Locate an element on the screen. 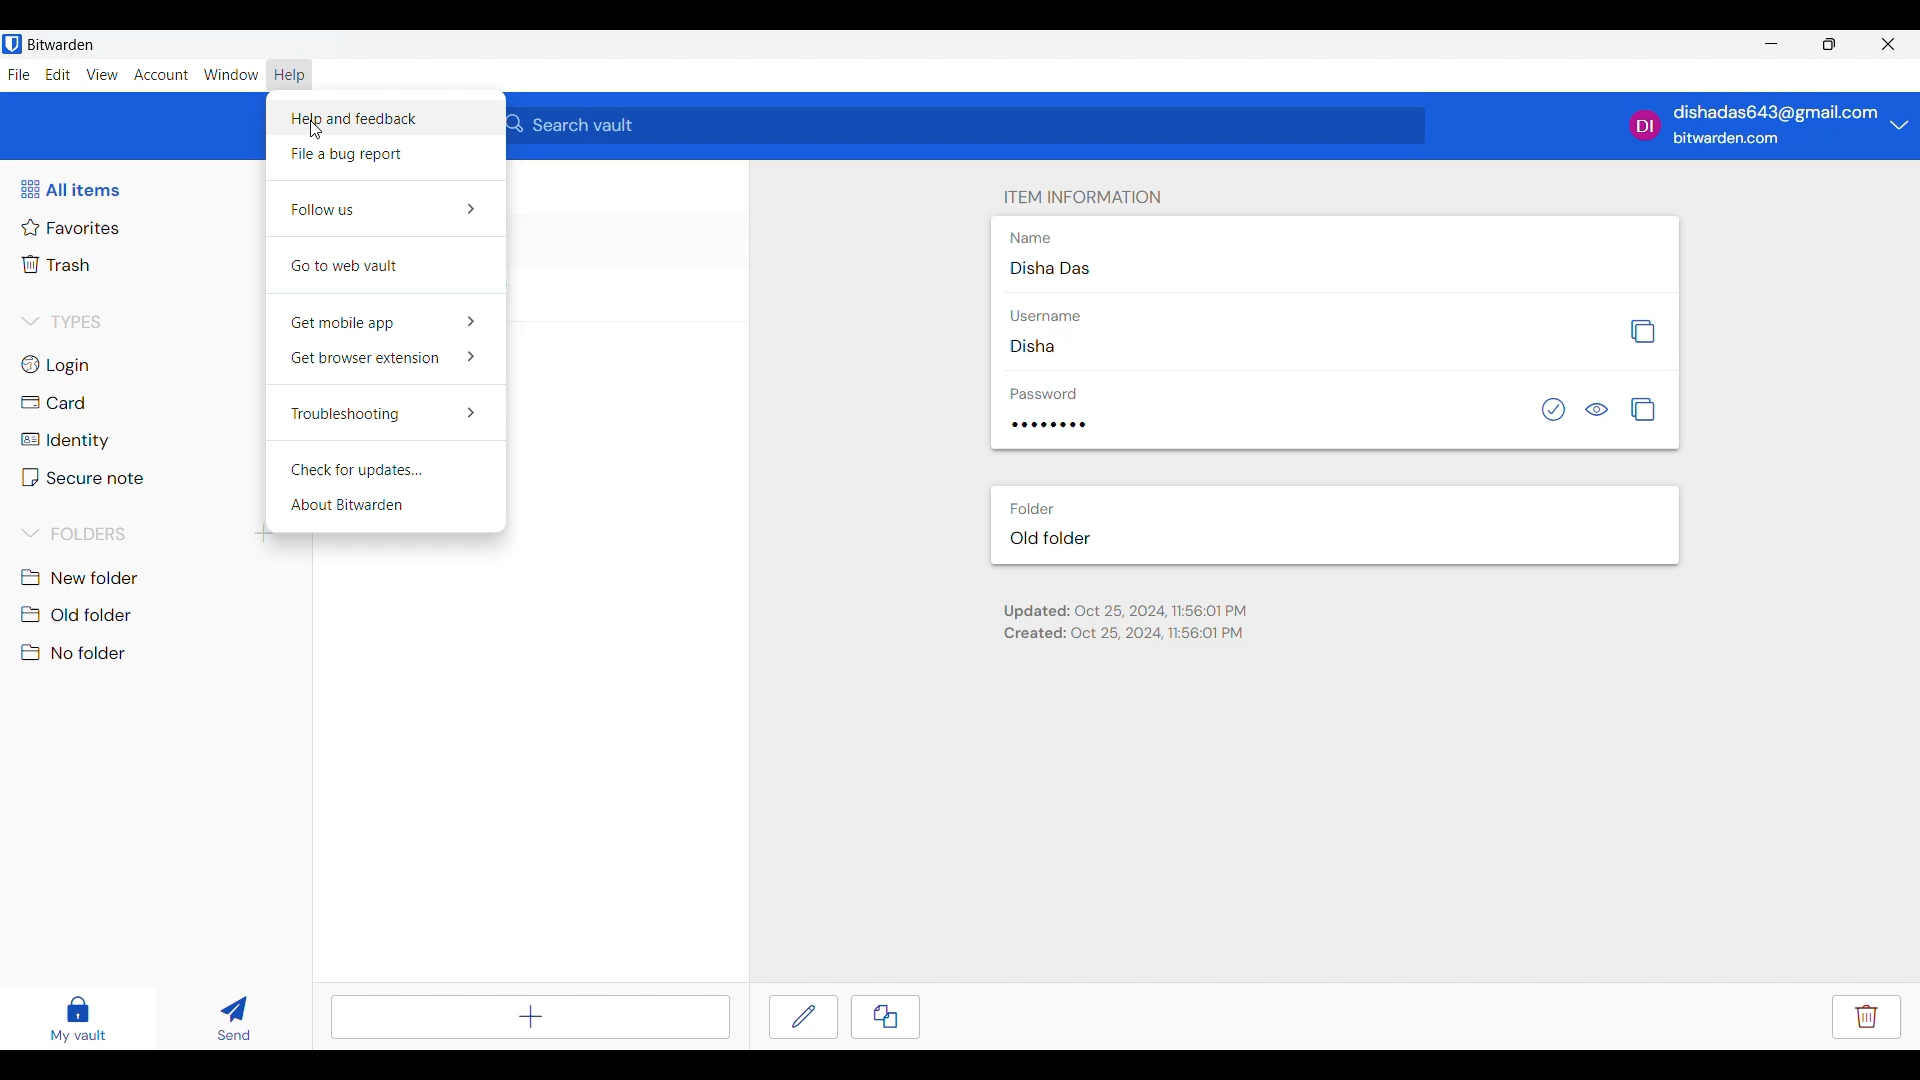  dishadas643@gmail.com is located at coordinates (1777, 113).